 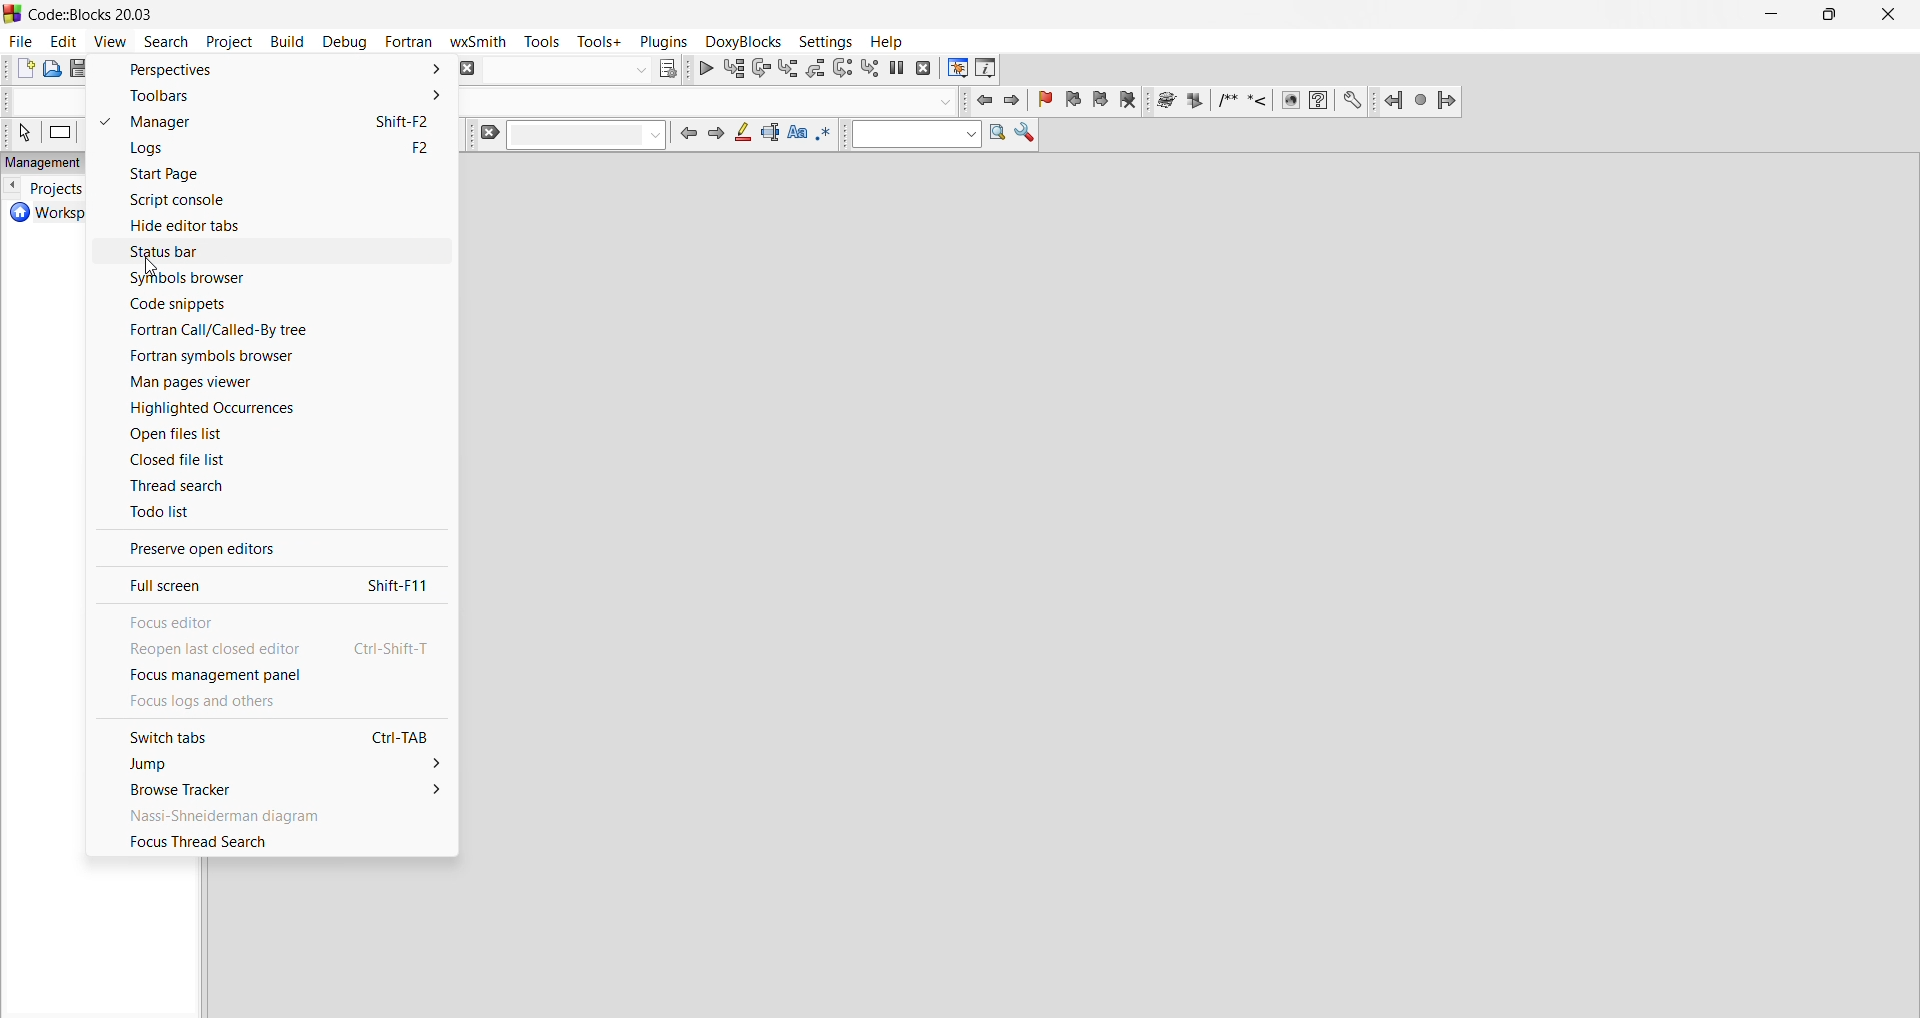 What do you see at coordinates (743, 41) in the screenshot?
I see `doxyBlocks` at bounding box center [743, 41].